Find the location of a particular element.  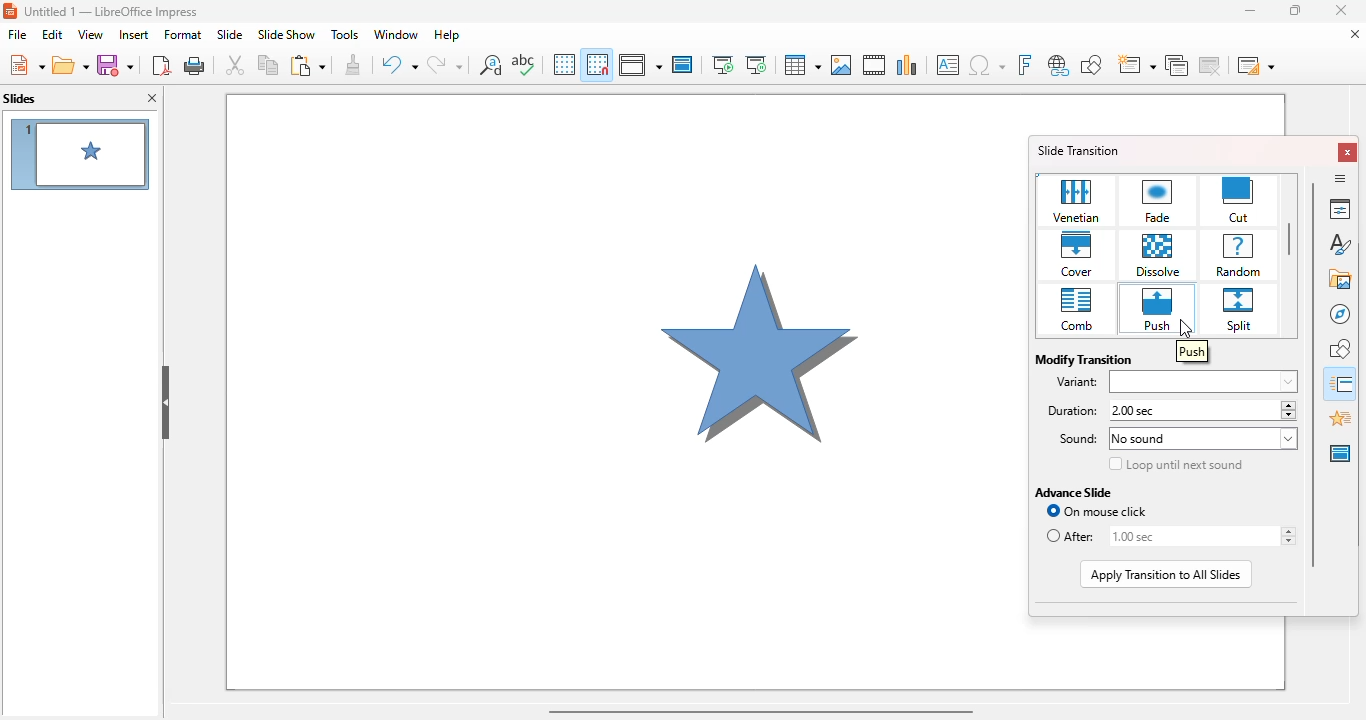

vertical scroll bar is located at coordinates (1313, 373).